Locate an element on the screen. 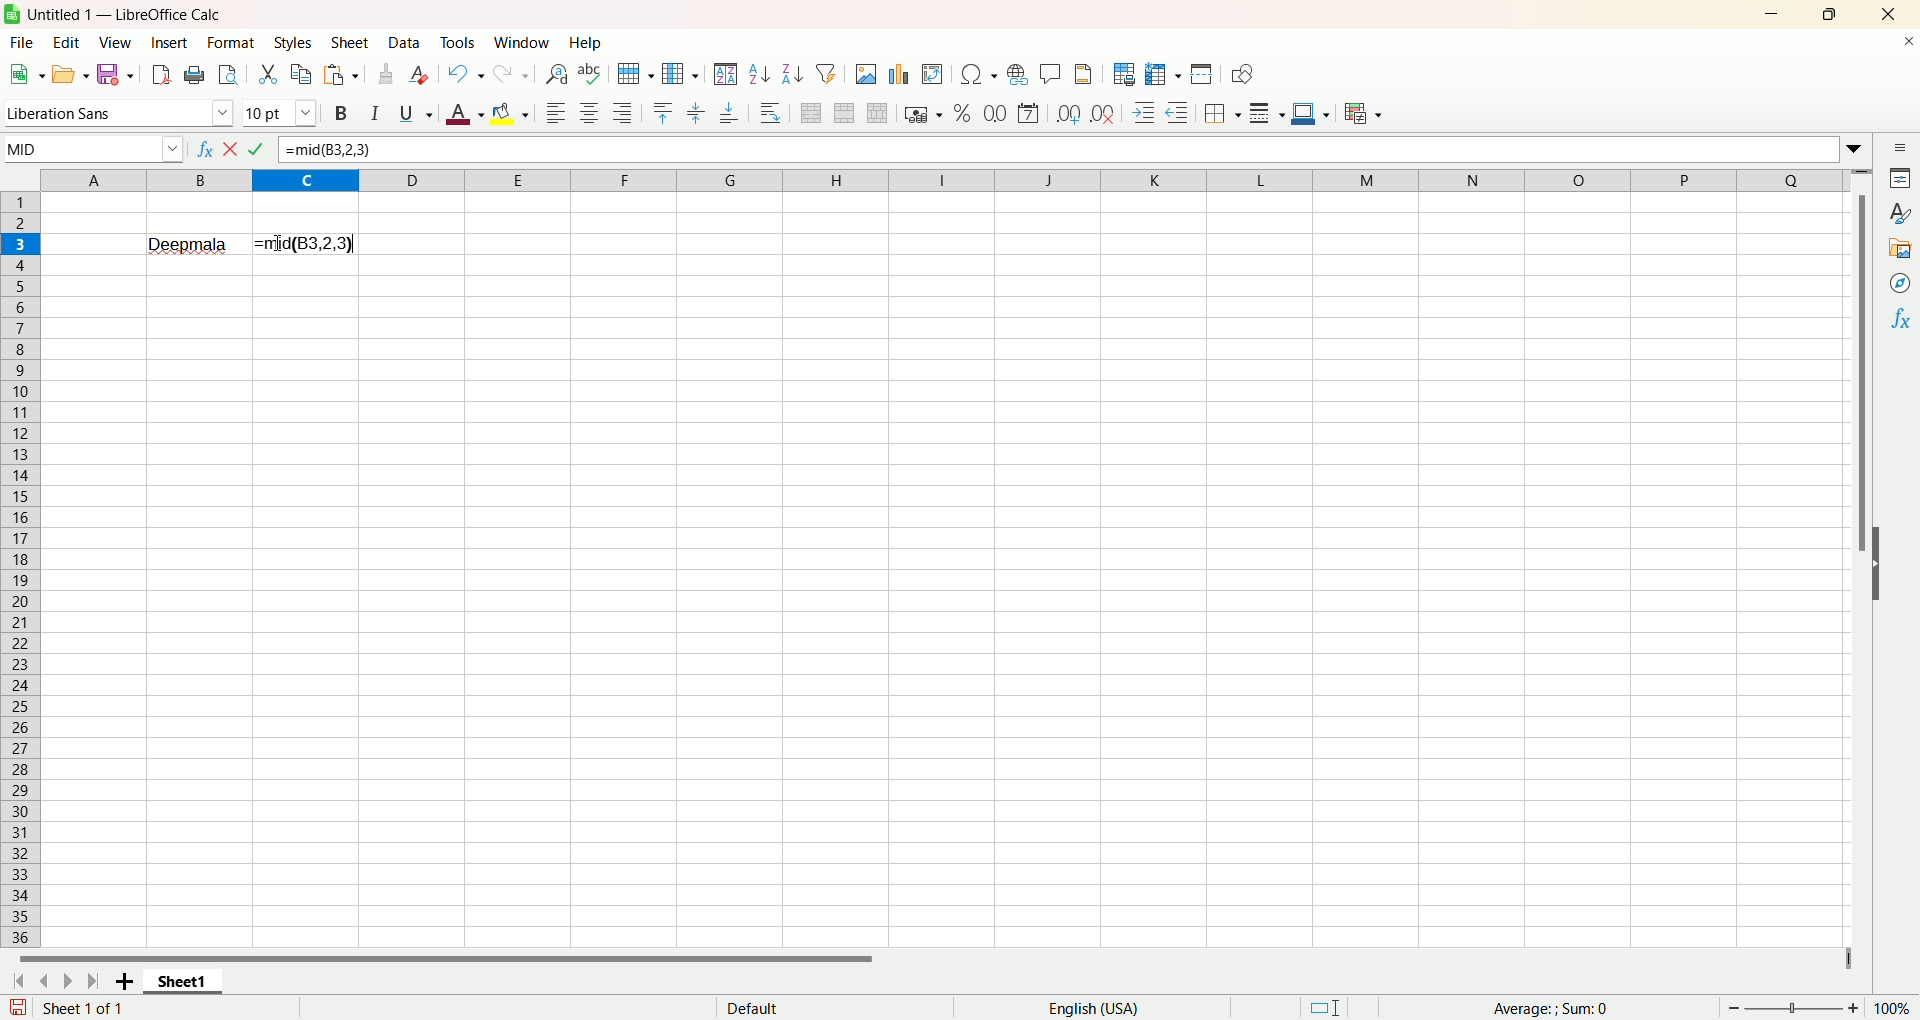  save is located at coordinates (18, 1007).